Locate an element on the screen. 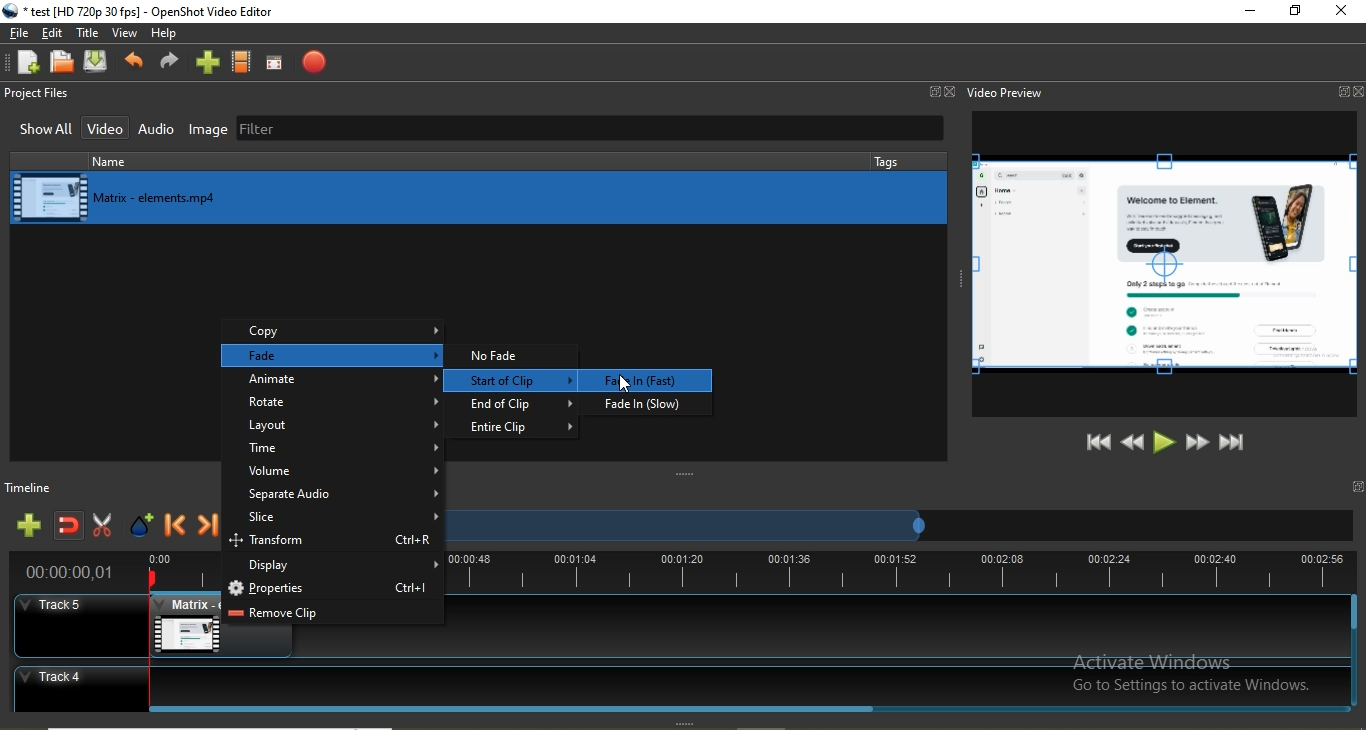 This screenshot has width=1366, height=730. Full screen  is located at coordinates (274, 63).